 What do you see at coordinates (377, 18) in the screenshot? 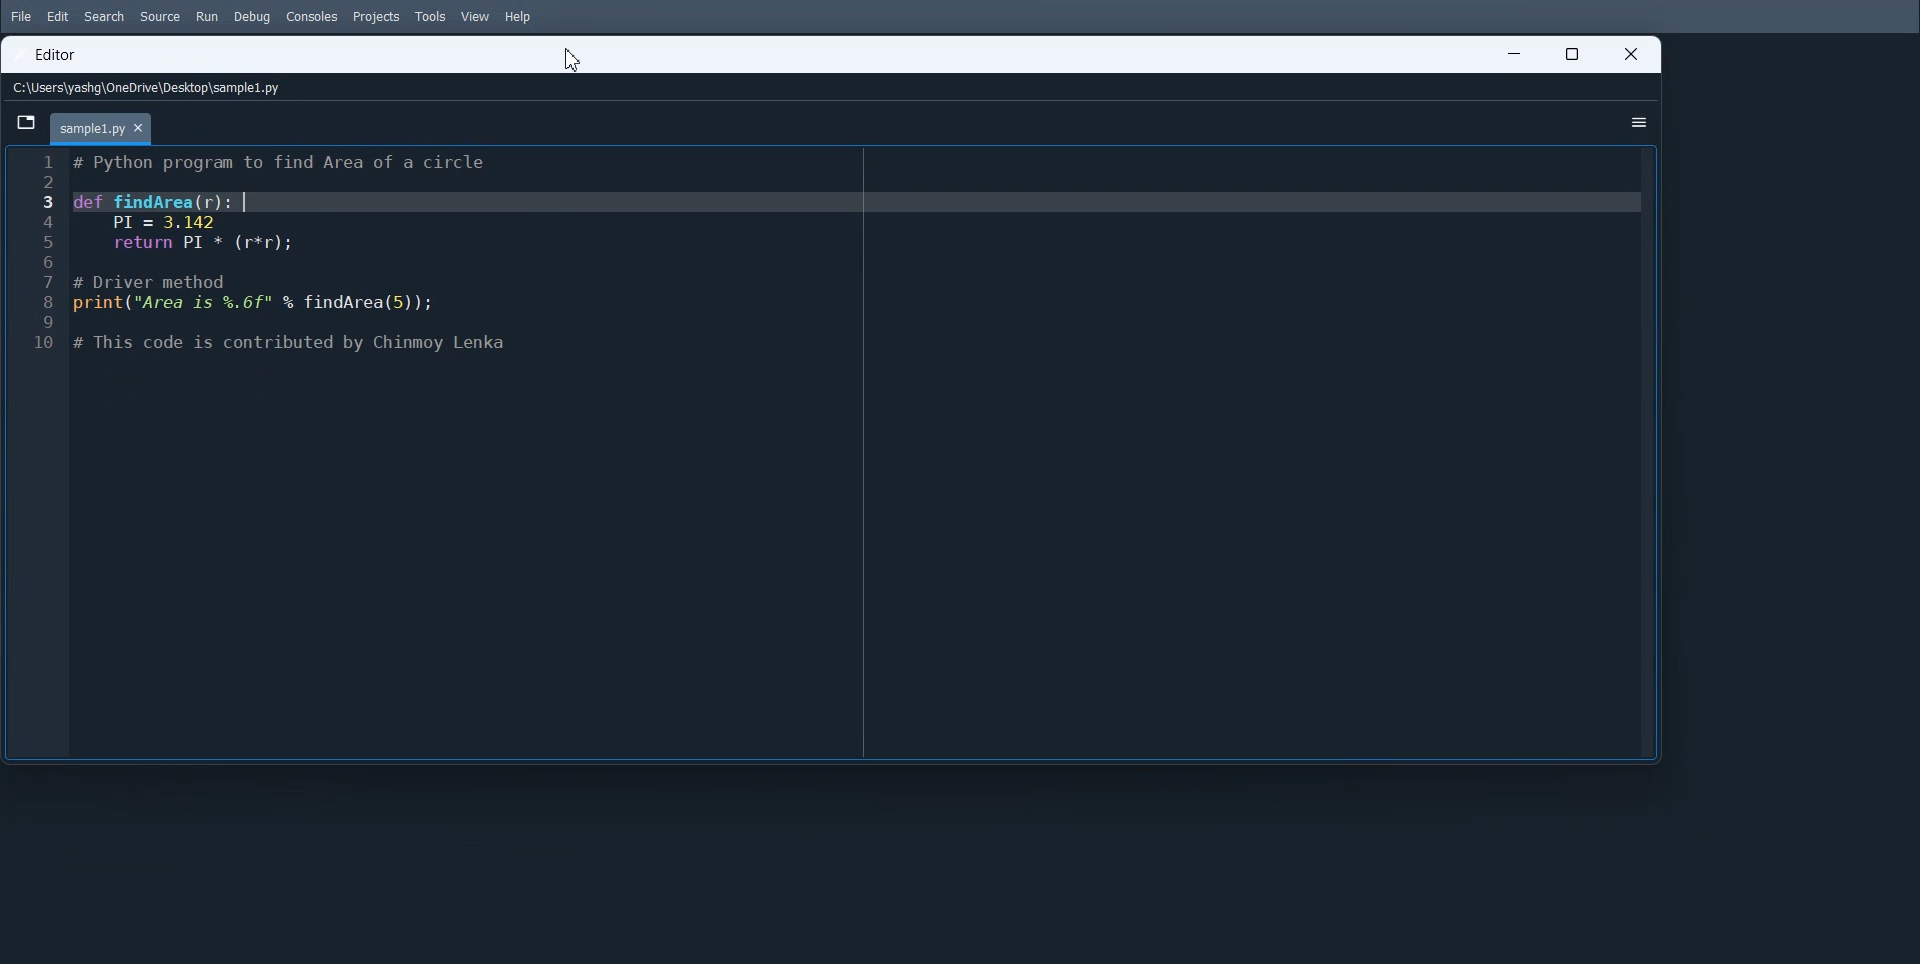
I see `Projects` at bounding box center [377, 18].